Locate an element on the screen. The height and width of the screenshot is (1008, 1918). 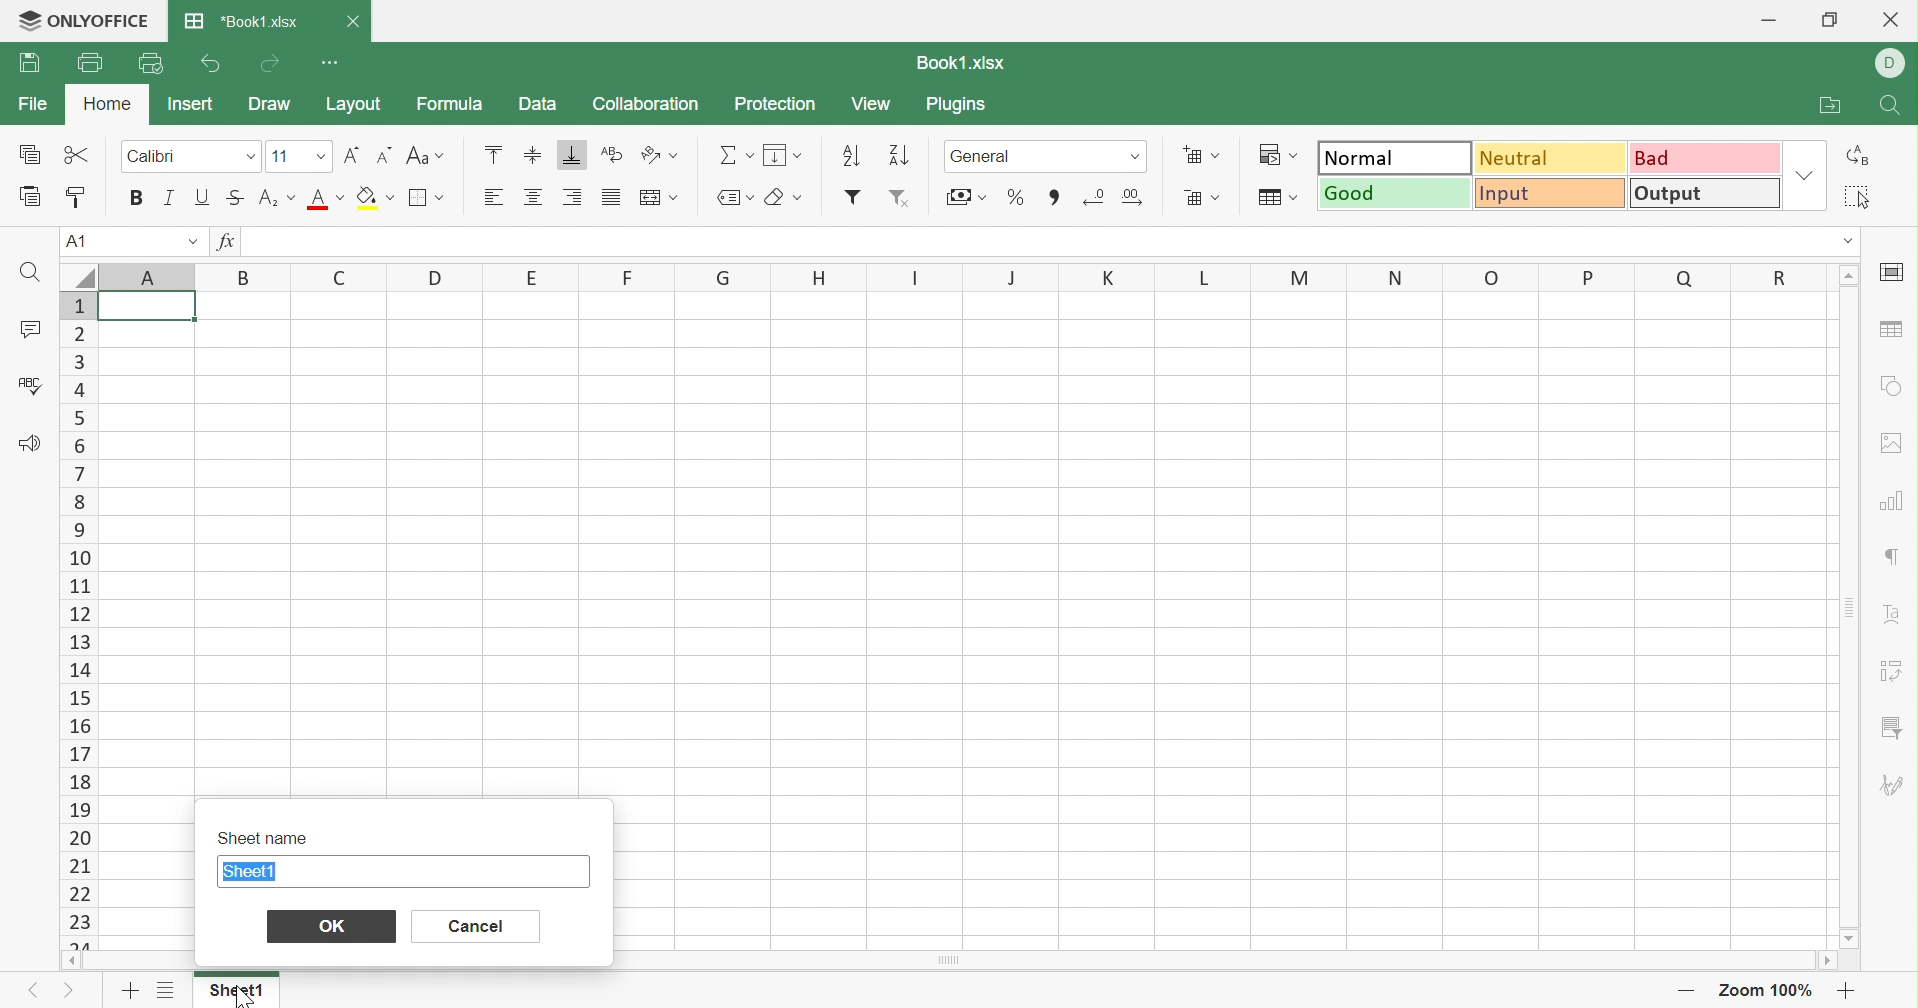
Comments is located at coordinates (33, 325).